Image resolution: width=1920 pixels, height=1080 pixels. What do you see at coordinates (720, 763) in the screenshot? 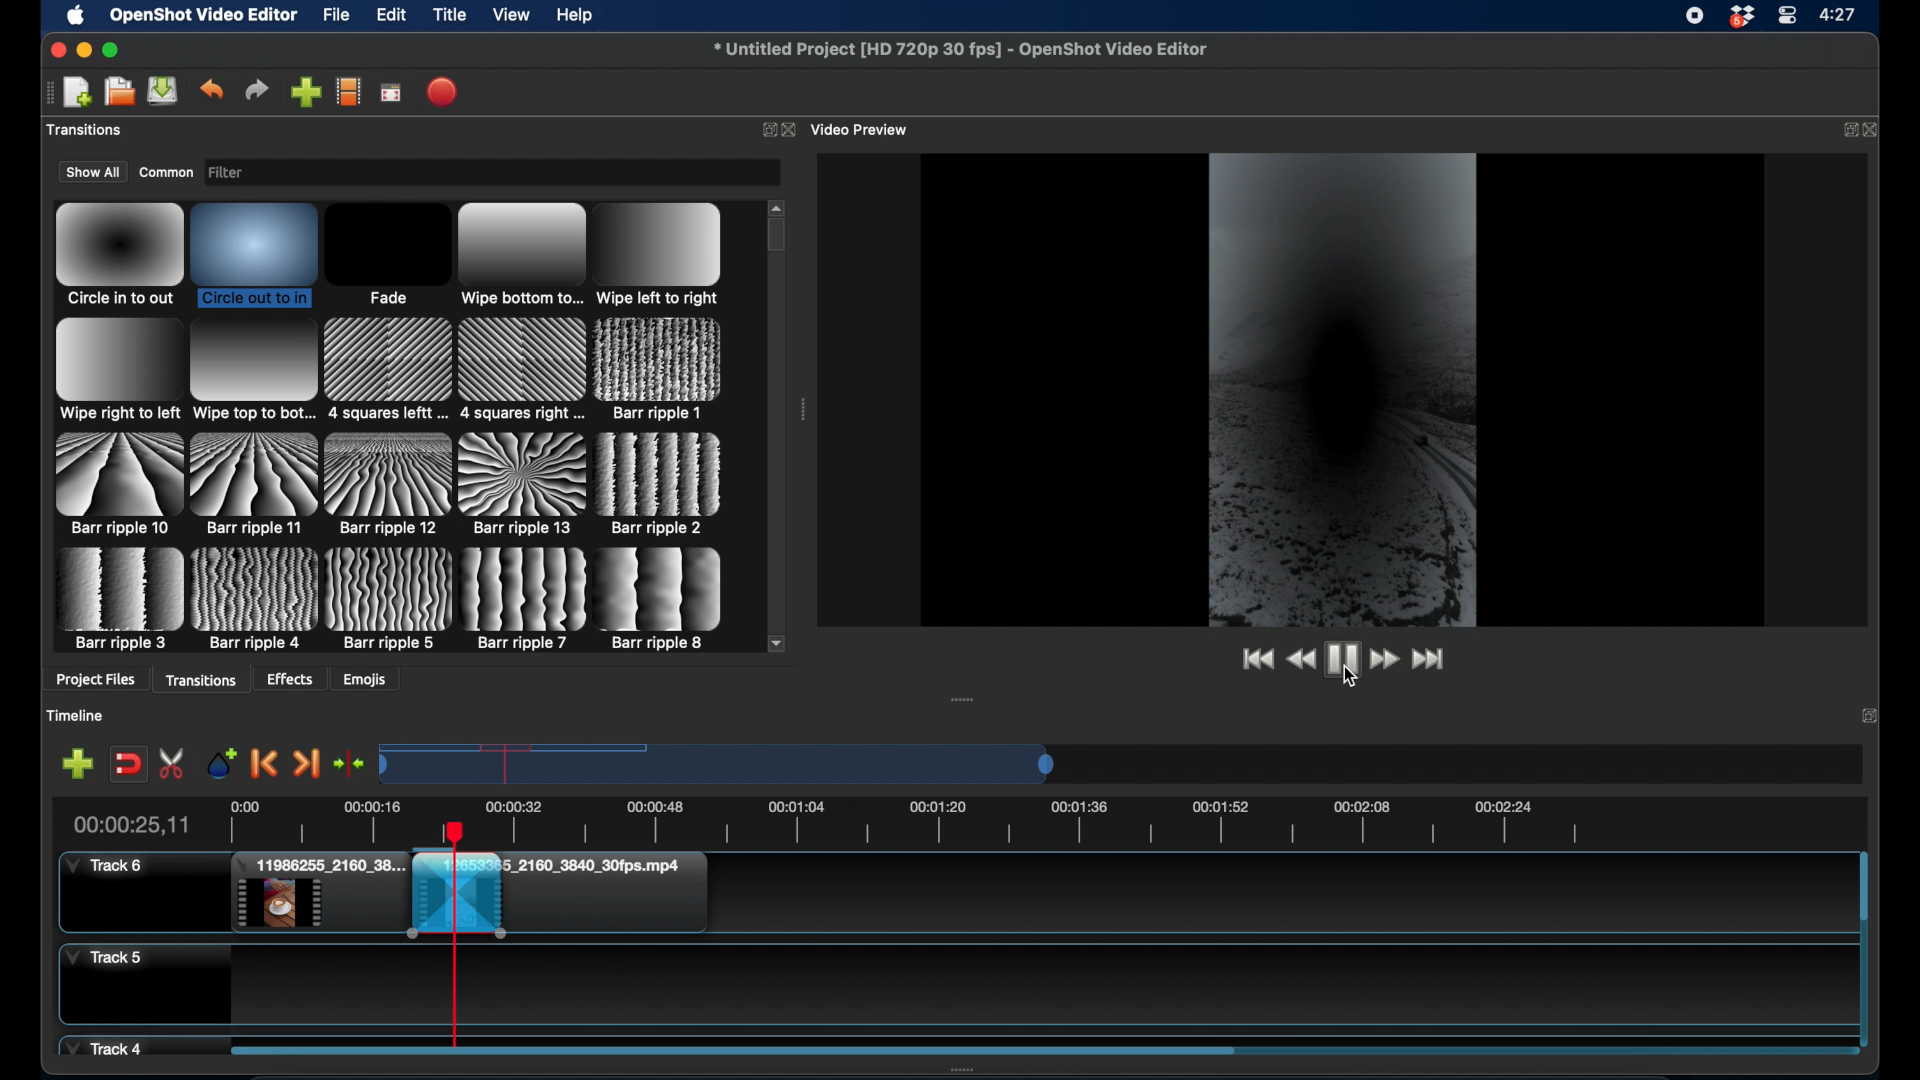
I see `timeline scale` at bounding box center [720, 763].